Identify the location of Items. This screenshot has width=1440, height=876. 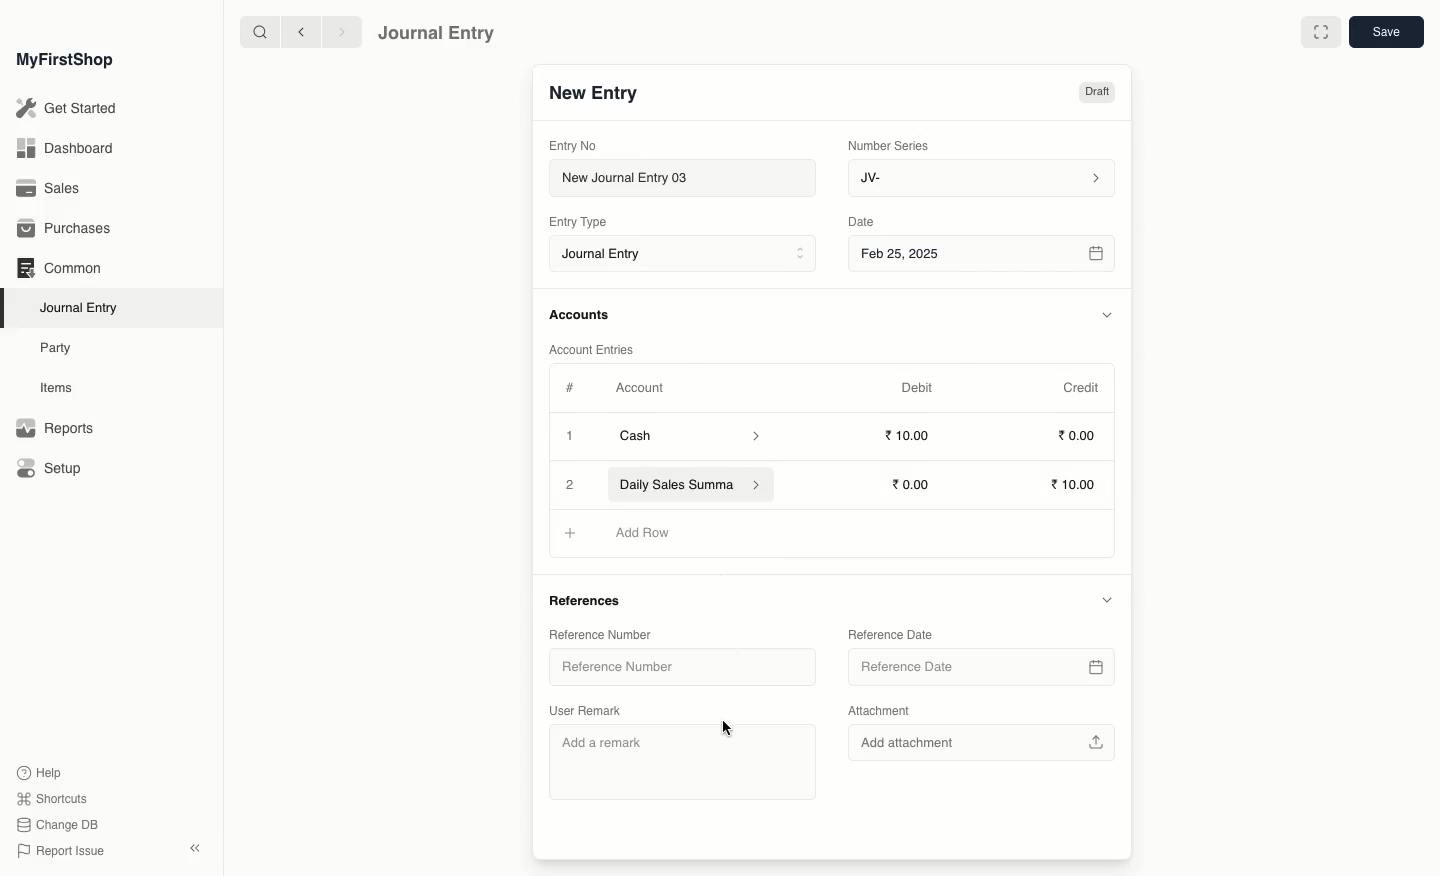
(62, 388).